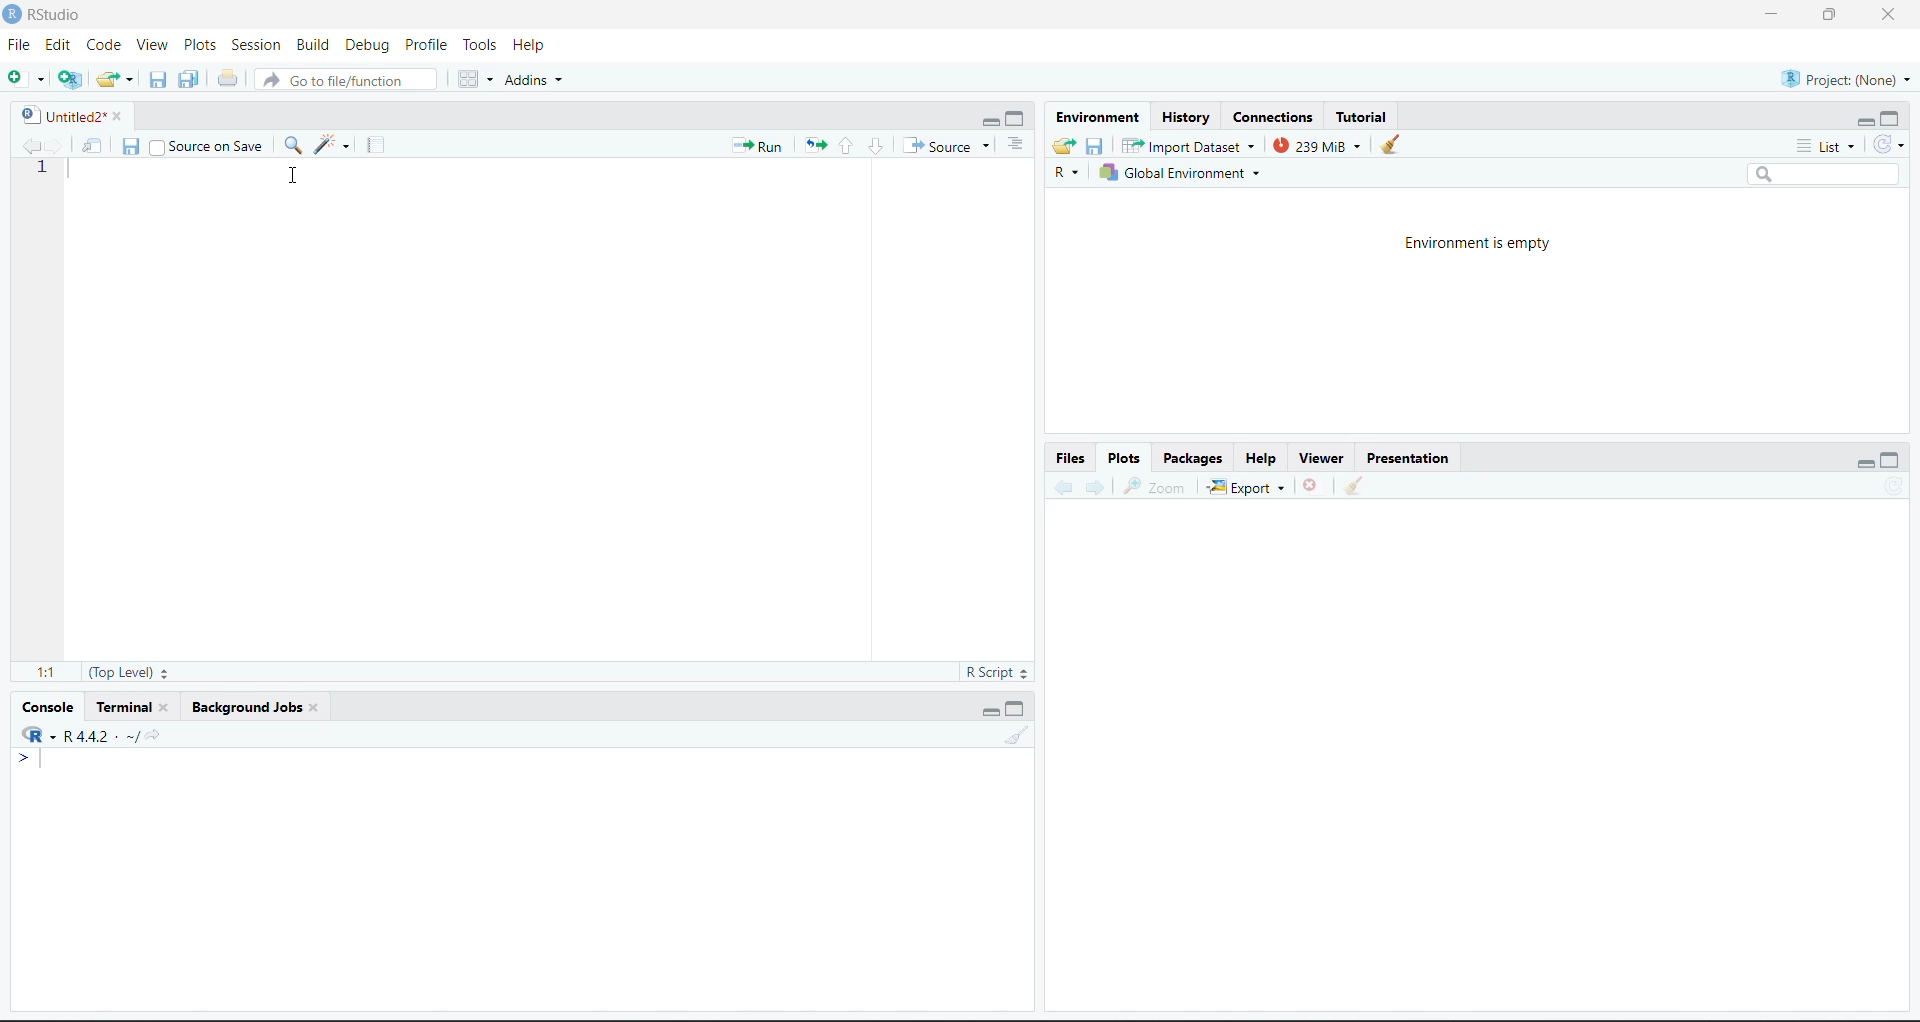  I want to click on Project (Note), so click(1844, 78).